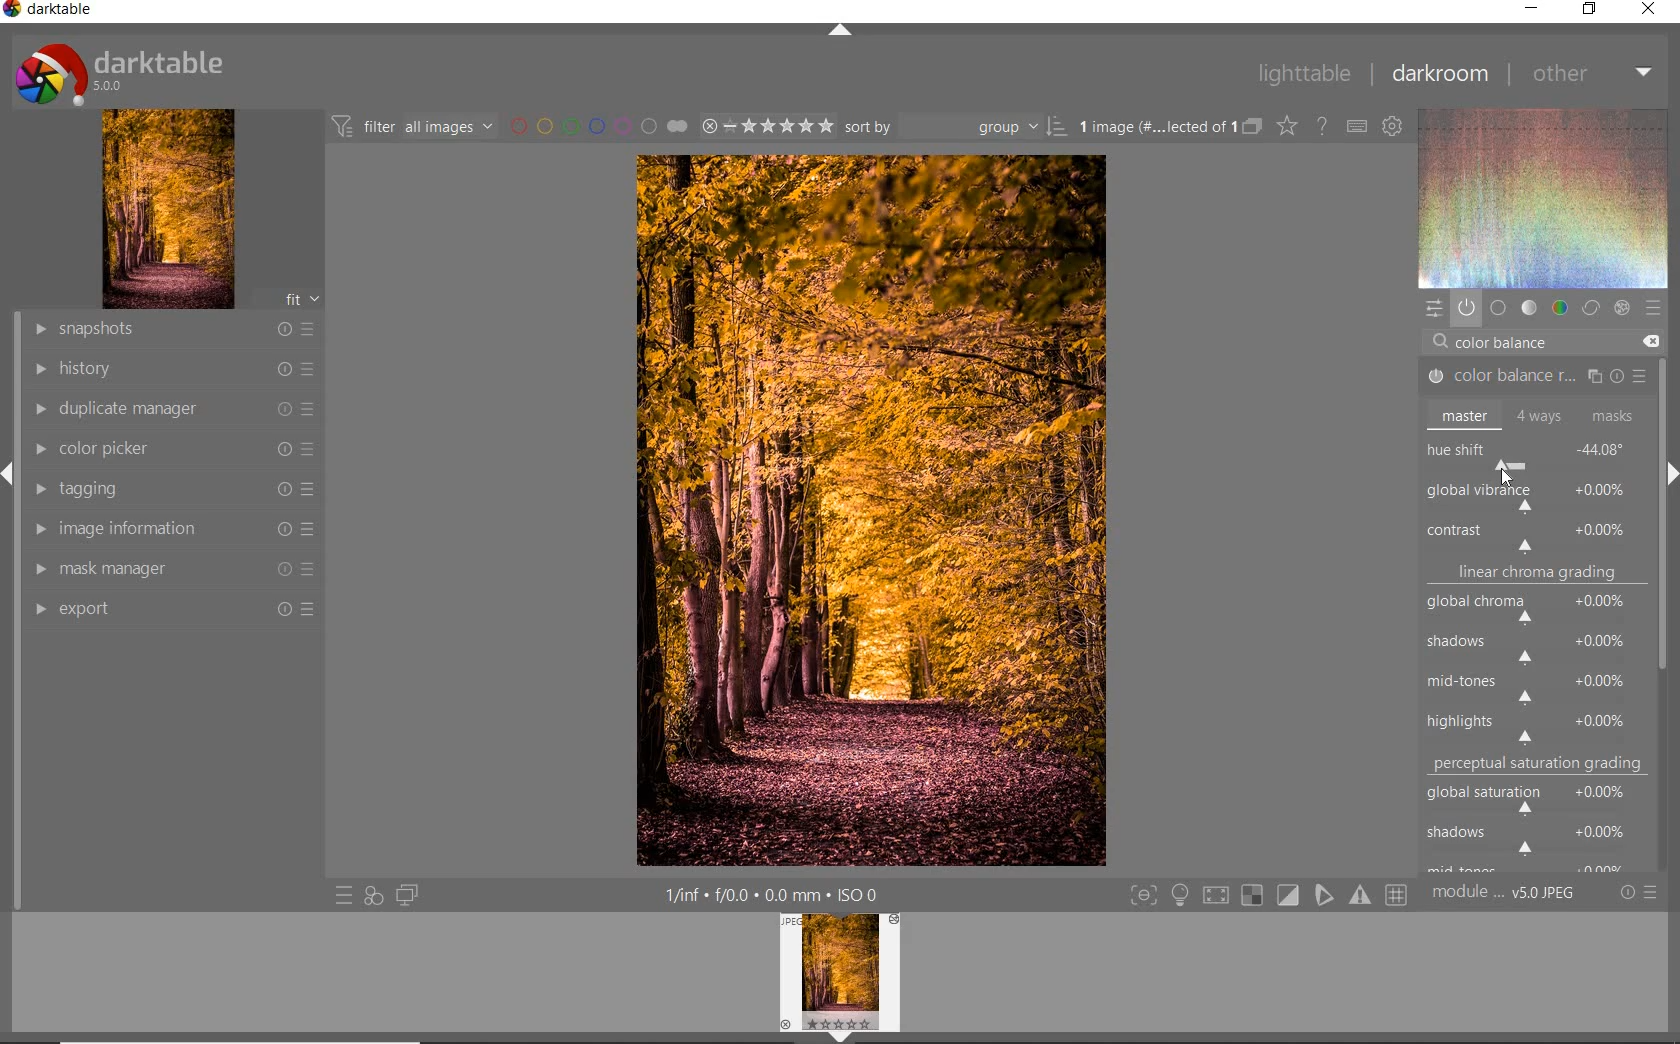 This screenshot has width=1680, height=1044. I want to click on scrollbar, so click(1664, 397).